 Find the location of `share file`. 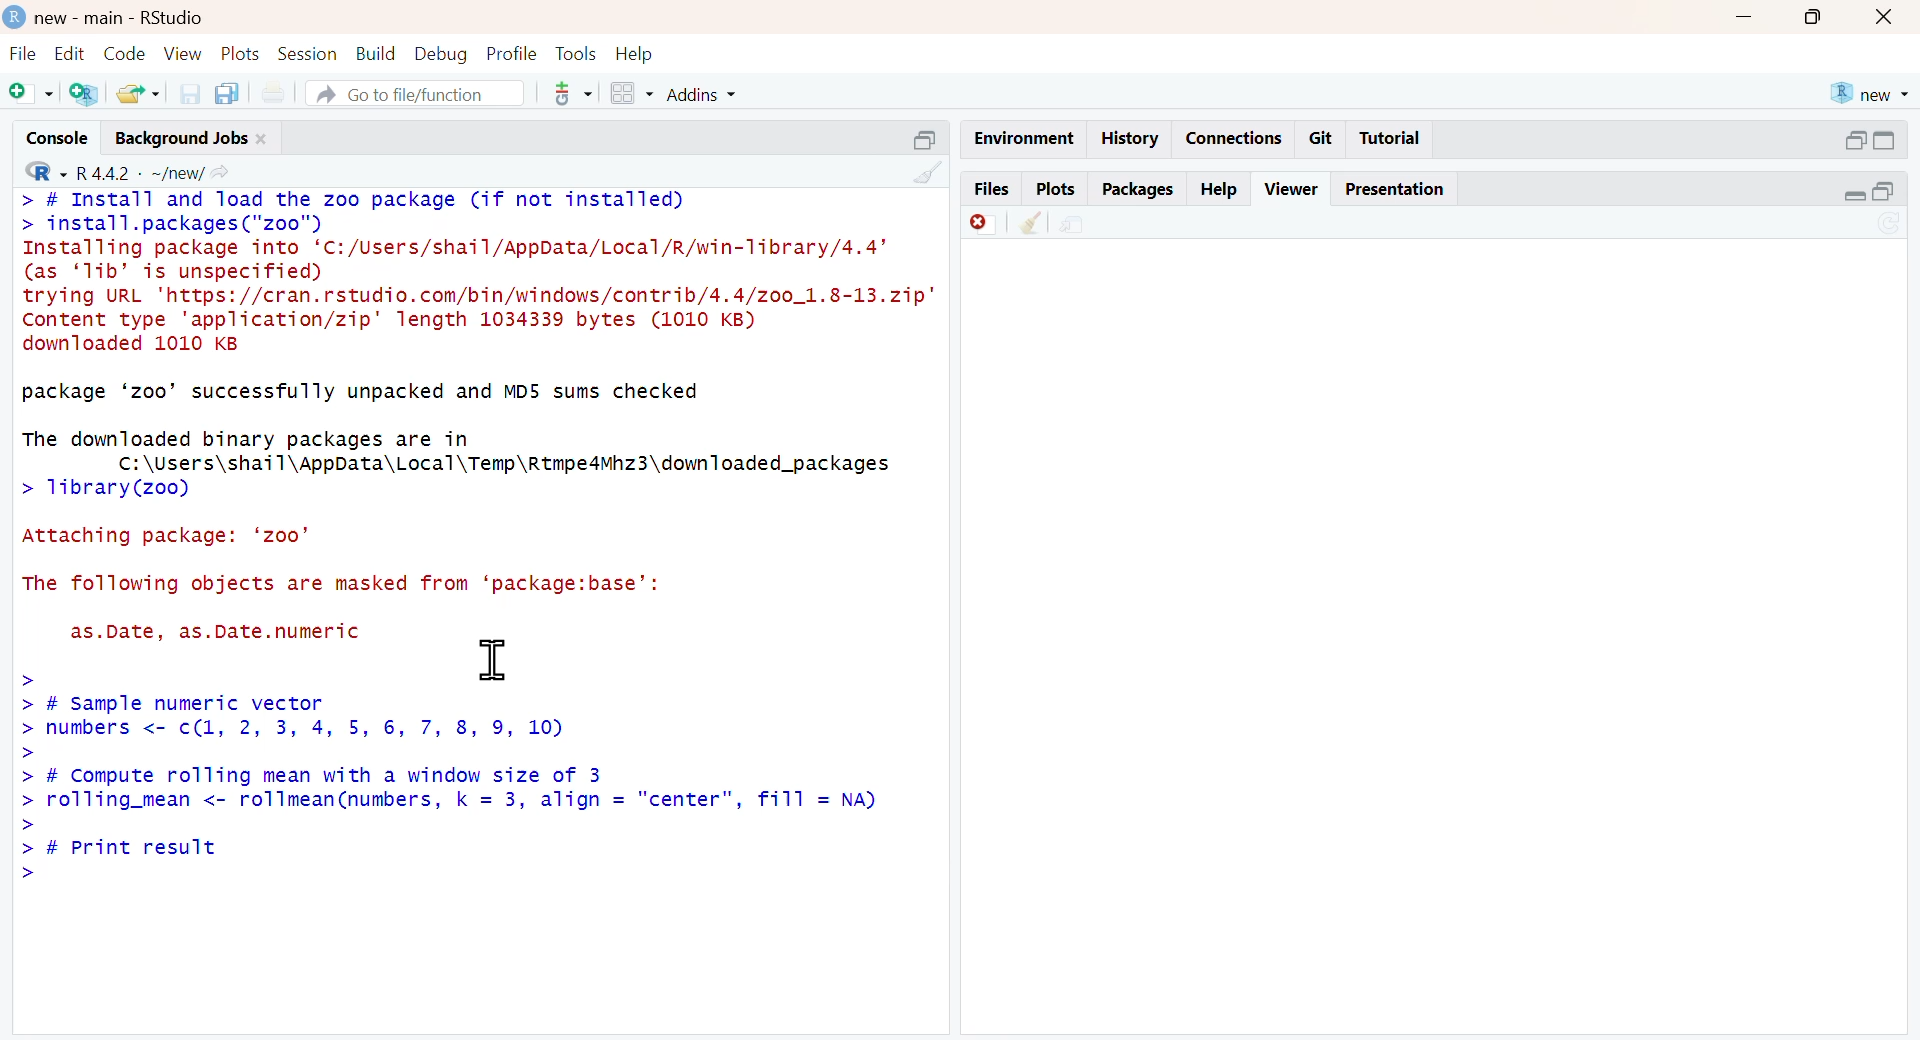

share file is located at coordinates (1073, 224).